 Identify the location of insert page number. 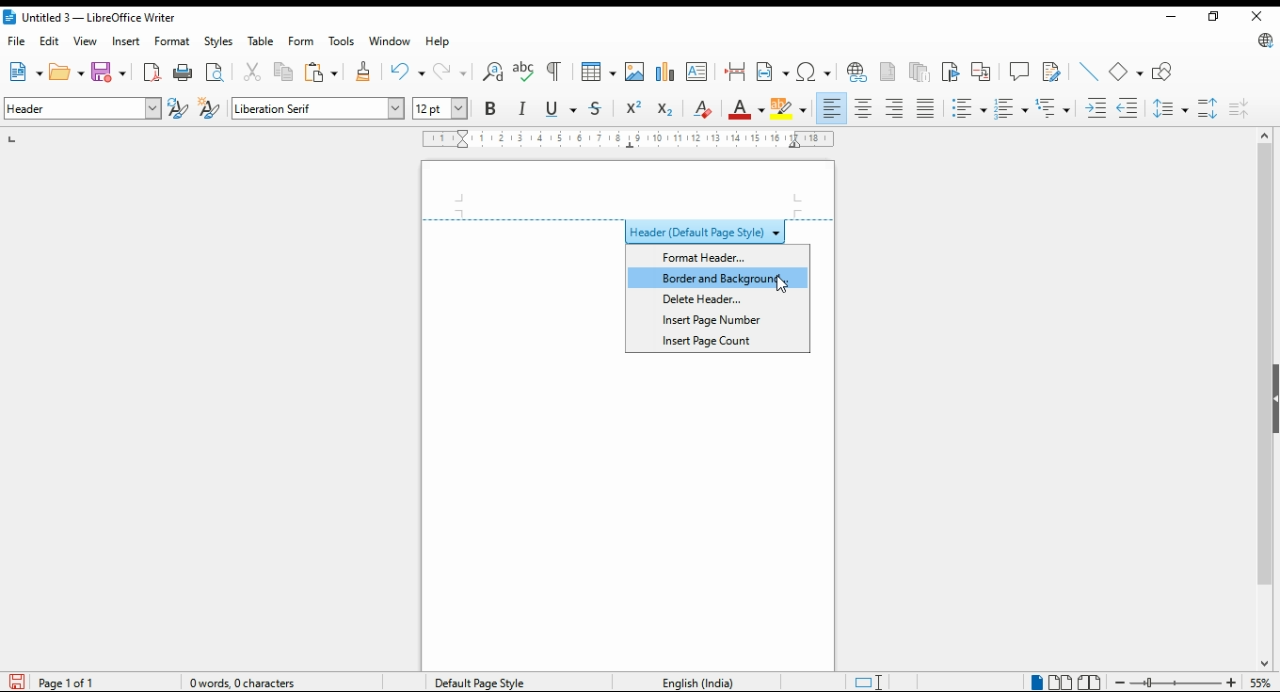
(719, 320).